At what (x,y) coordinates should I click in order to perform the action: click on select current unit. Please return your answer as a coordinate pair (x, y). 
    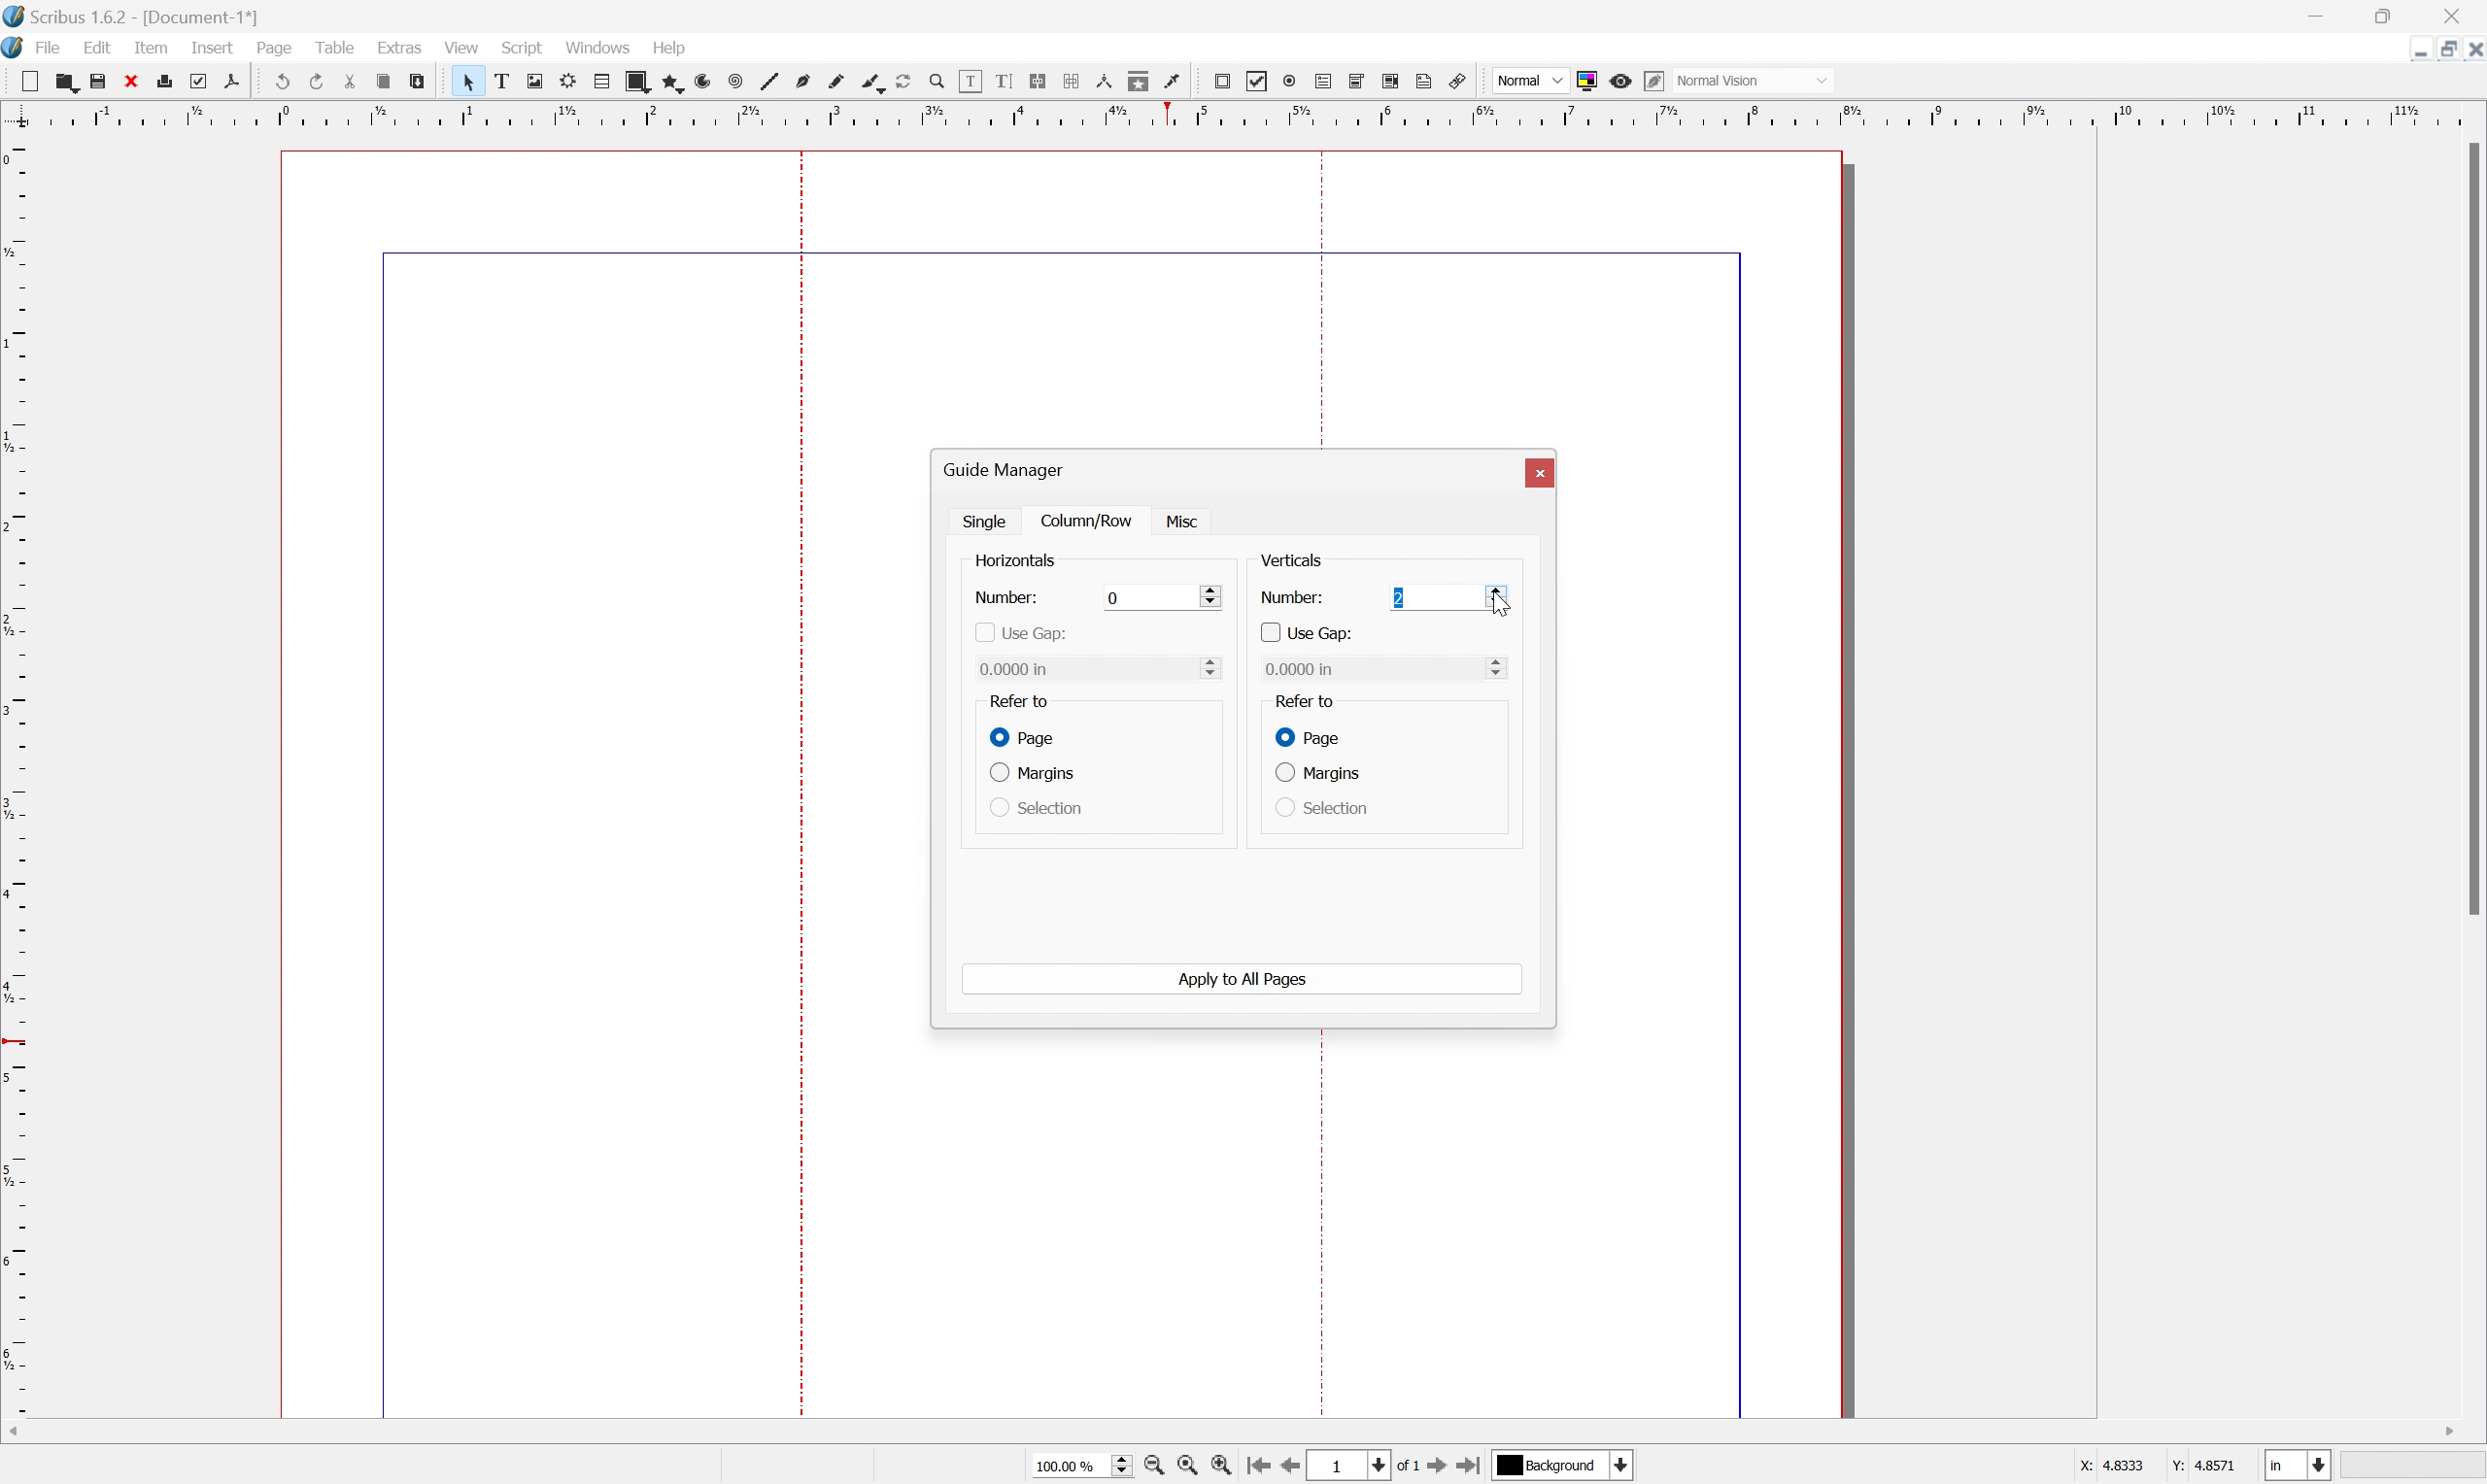
    Looking at the image, I should click on (2298, 1464).